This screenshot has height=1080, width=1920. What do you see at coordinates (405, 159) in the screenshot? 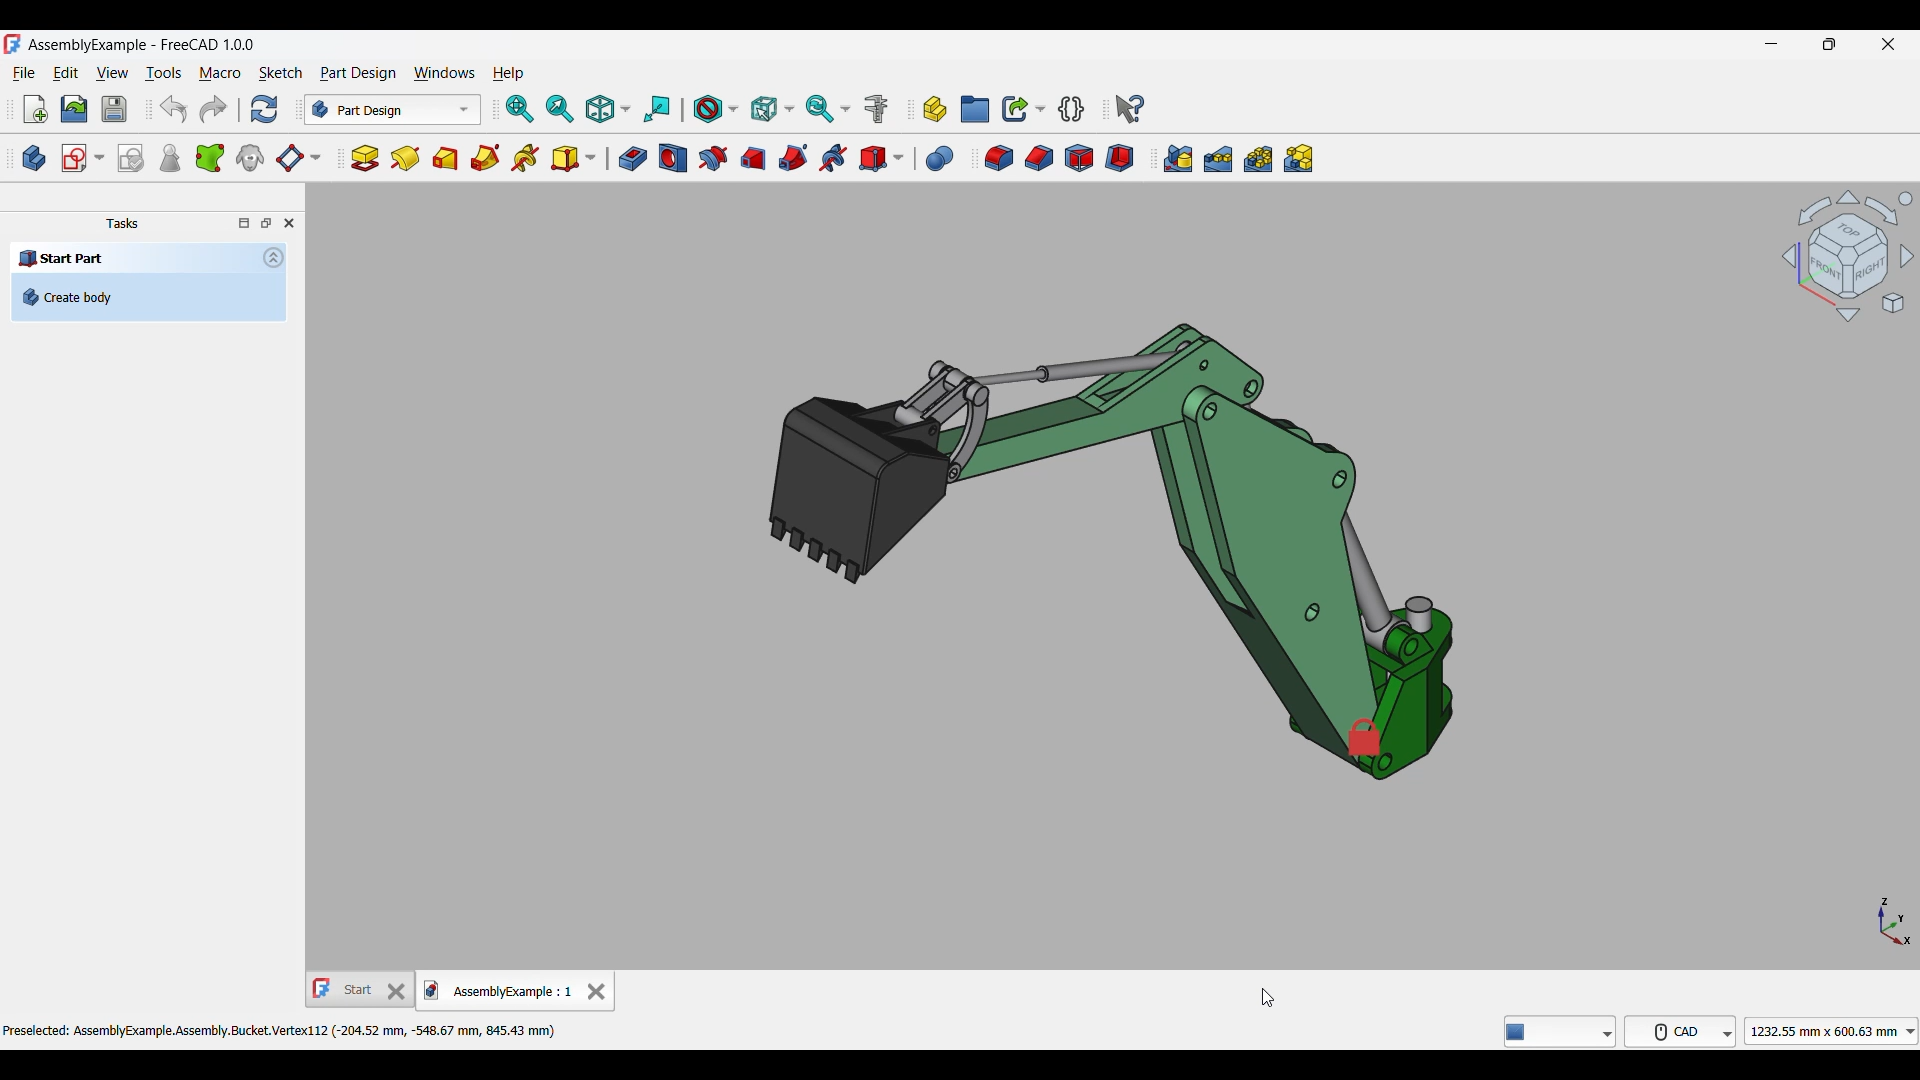
I see `Revolution` at bounding box center [405, 159].